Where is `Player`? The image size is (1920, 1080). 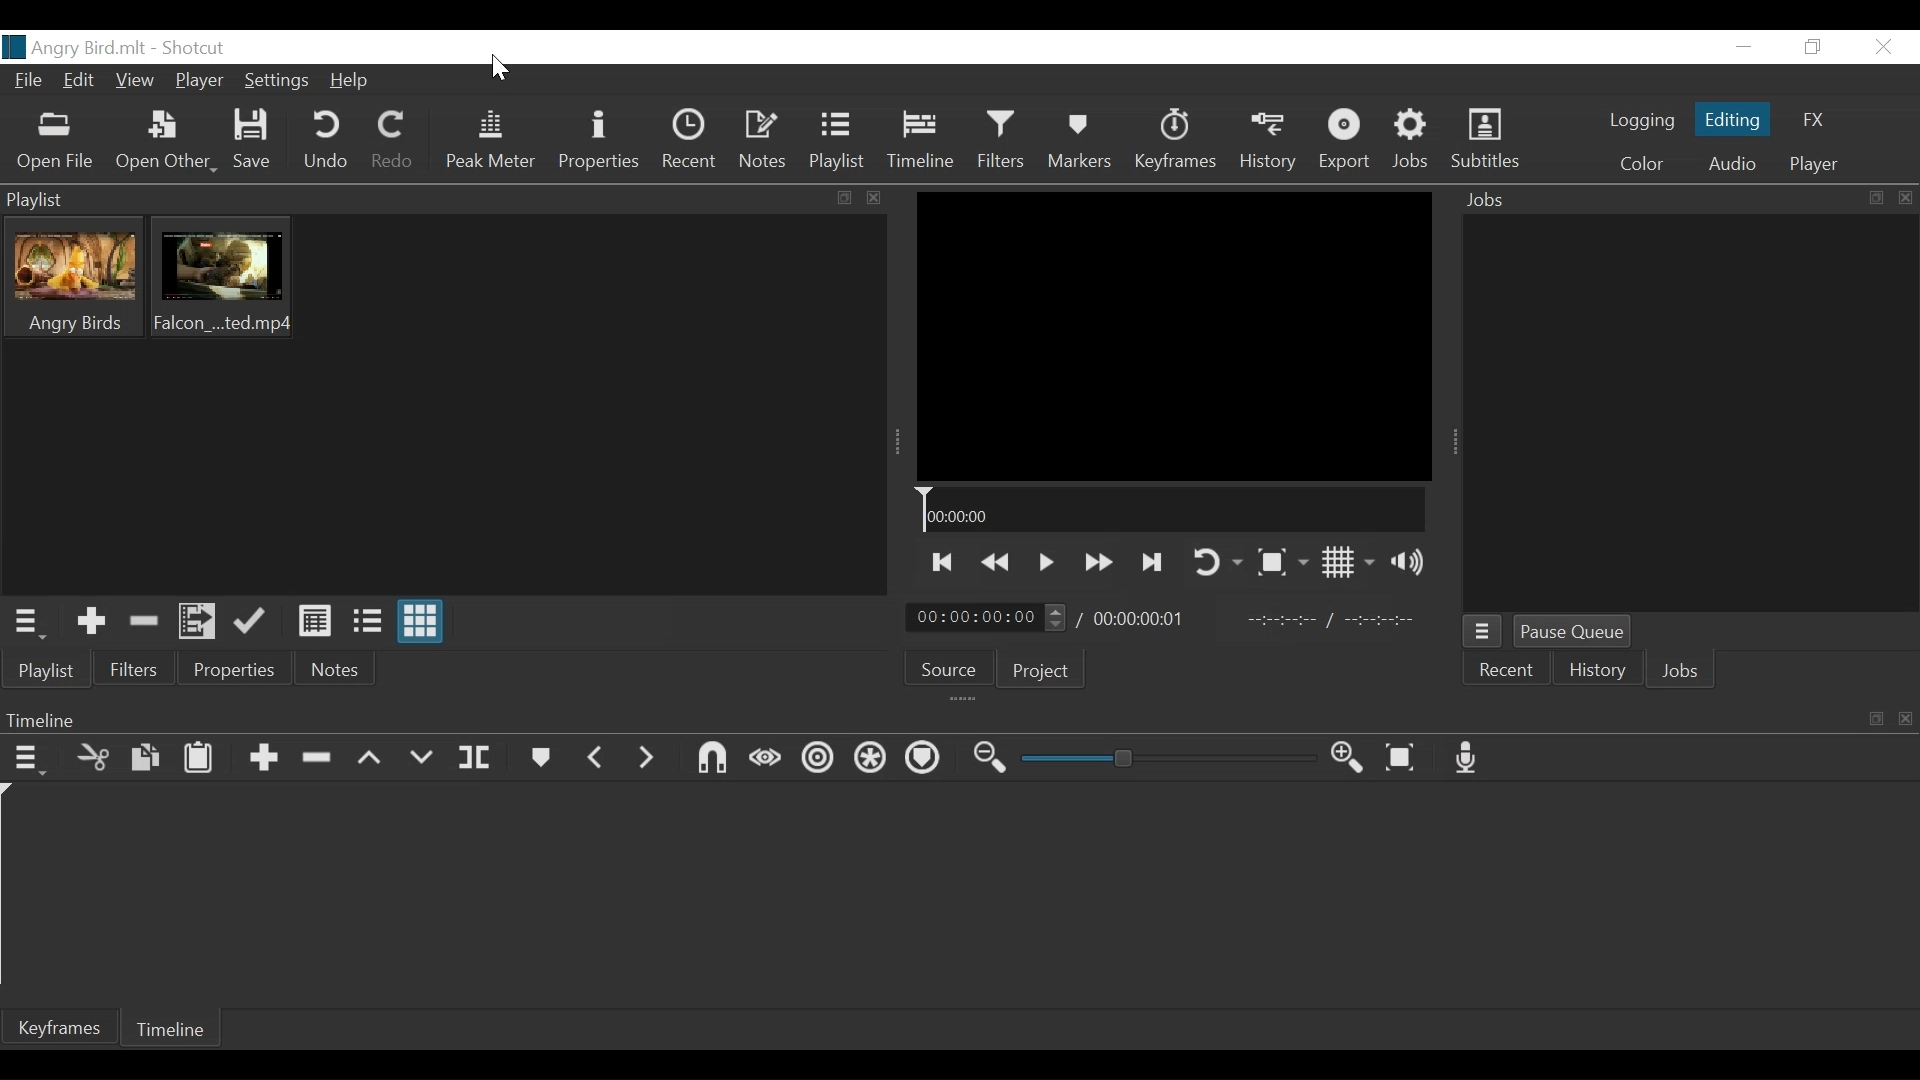
Player is located at coordinates (197, 83).